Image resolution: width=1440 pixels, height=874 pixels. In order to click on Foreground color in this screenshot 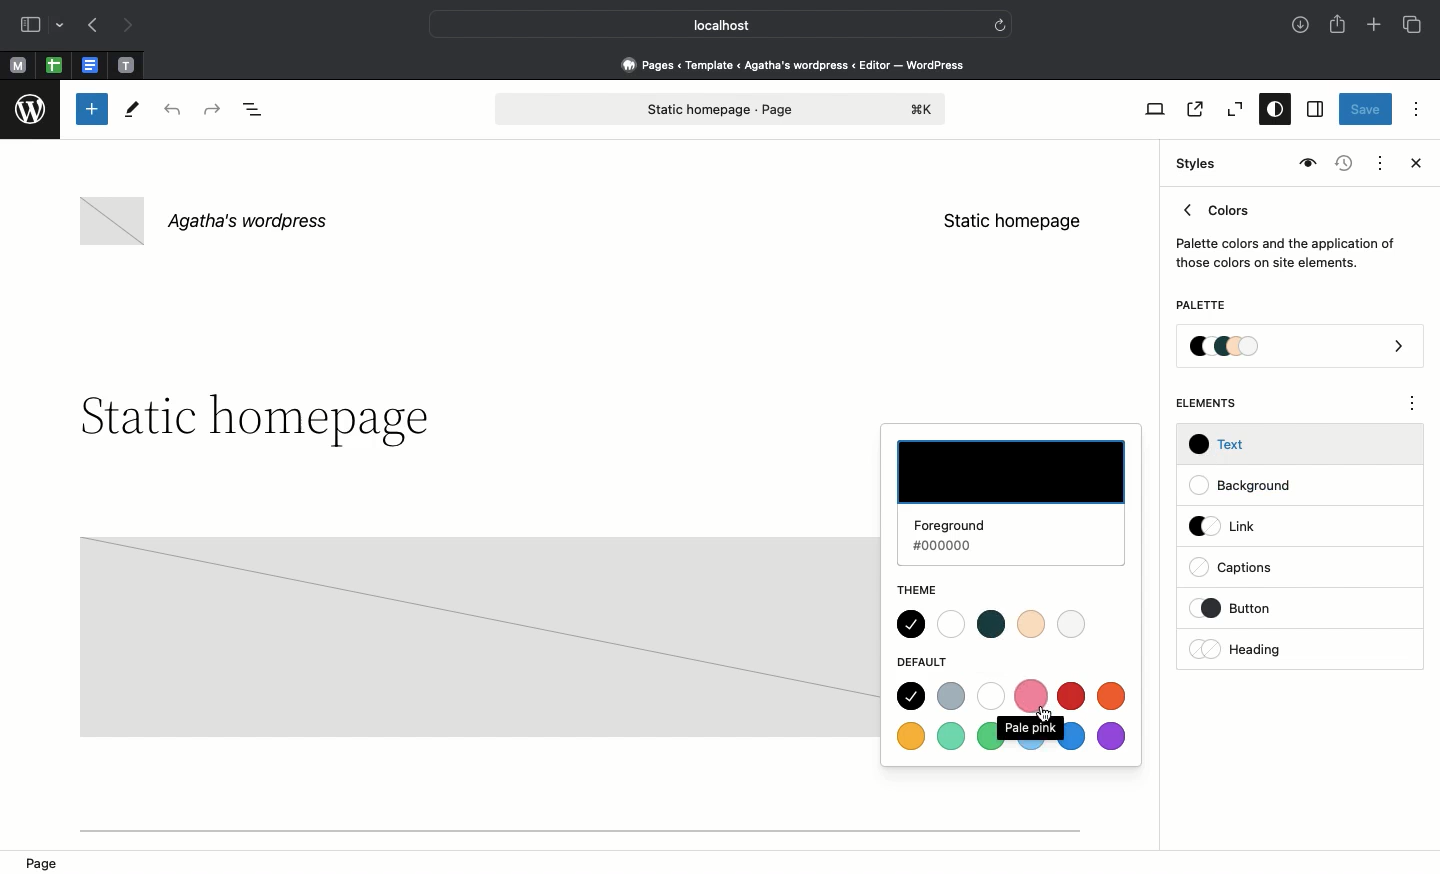, I will do `click(1010, 504)`.